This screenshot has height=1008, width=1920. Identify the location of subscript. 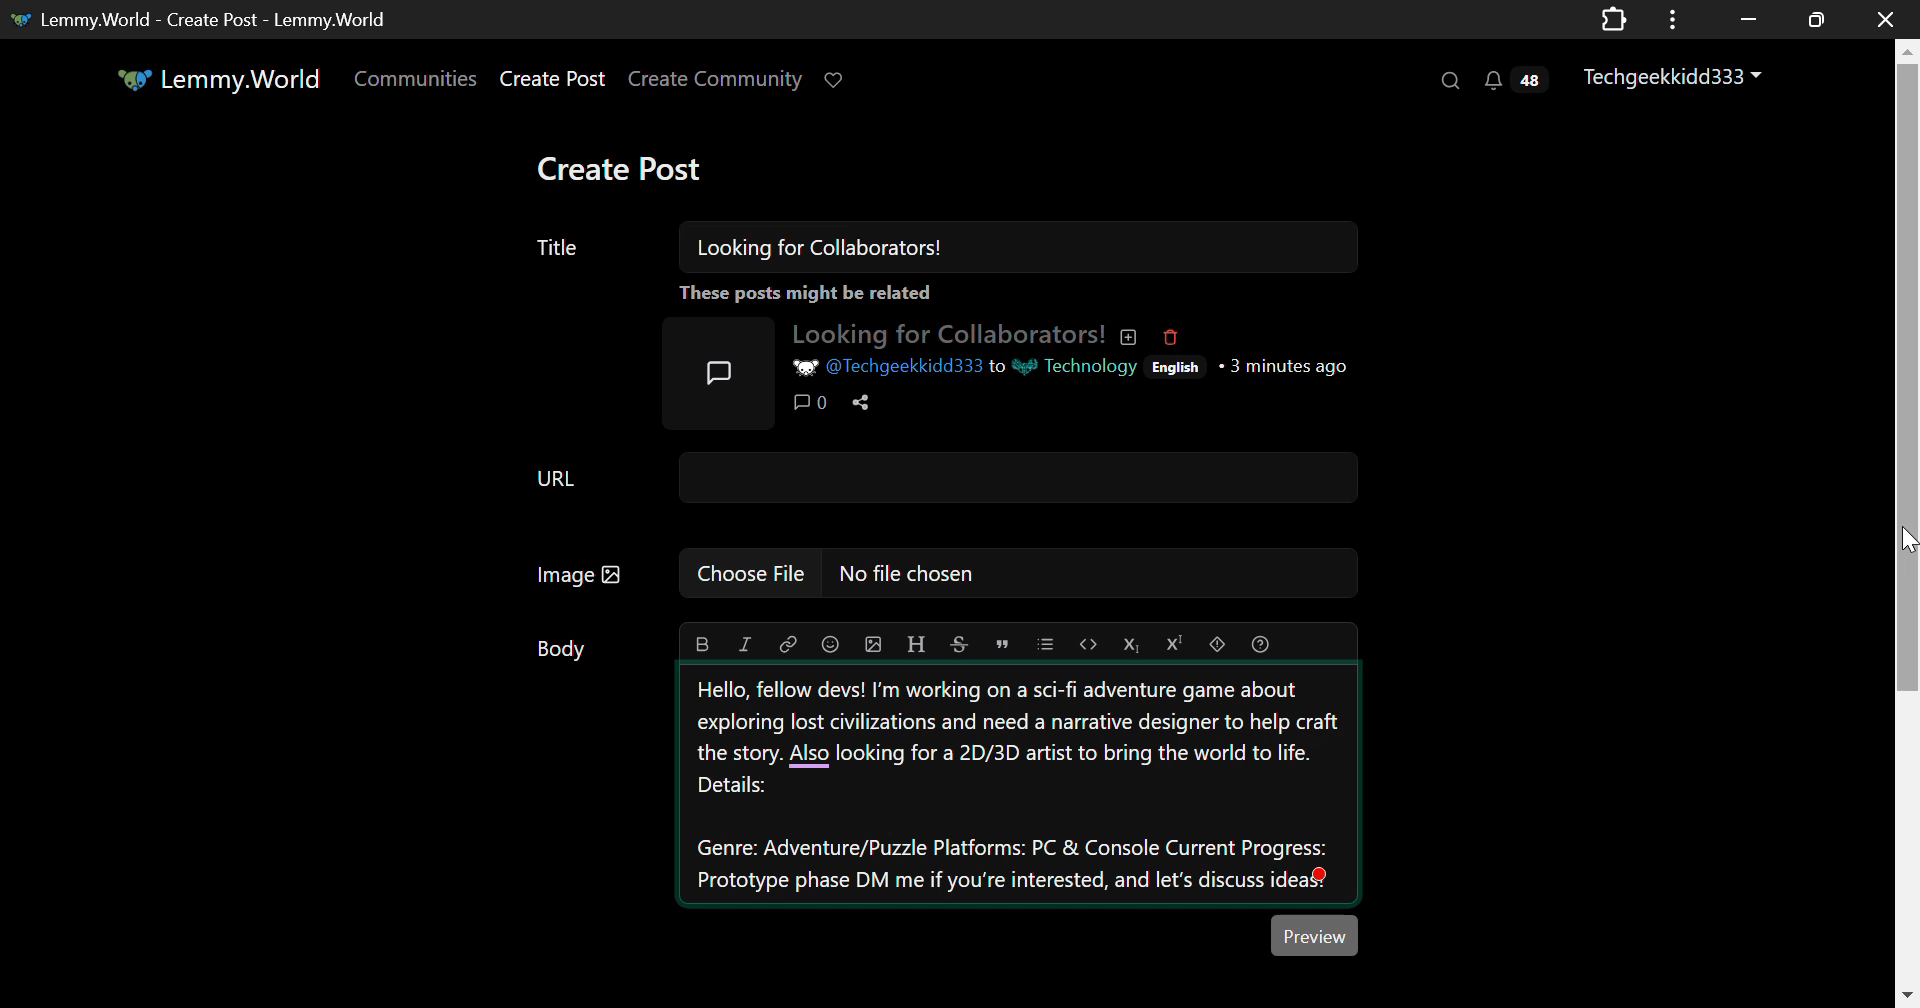
(1133, 644).